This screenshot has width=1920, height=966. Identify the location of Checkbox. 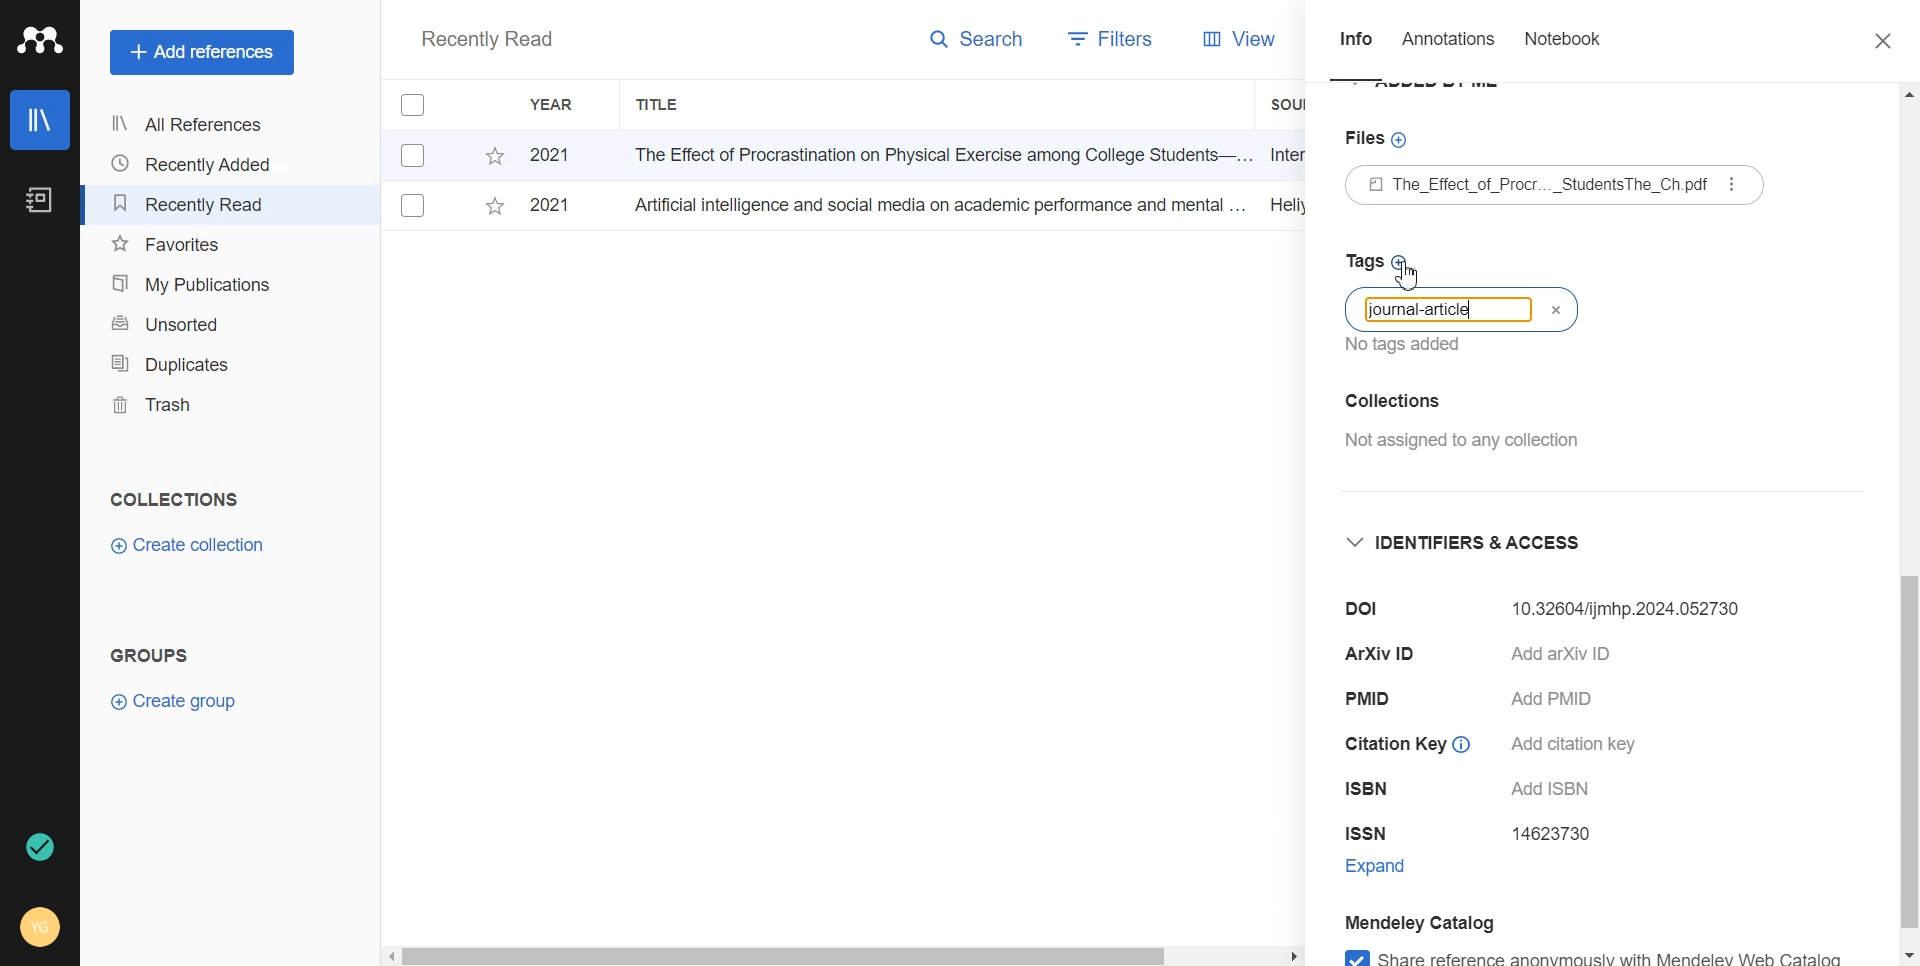
(419, 104).